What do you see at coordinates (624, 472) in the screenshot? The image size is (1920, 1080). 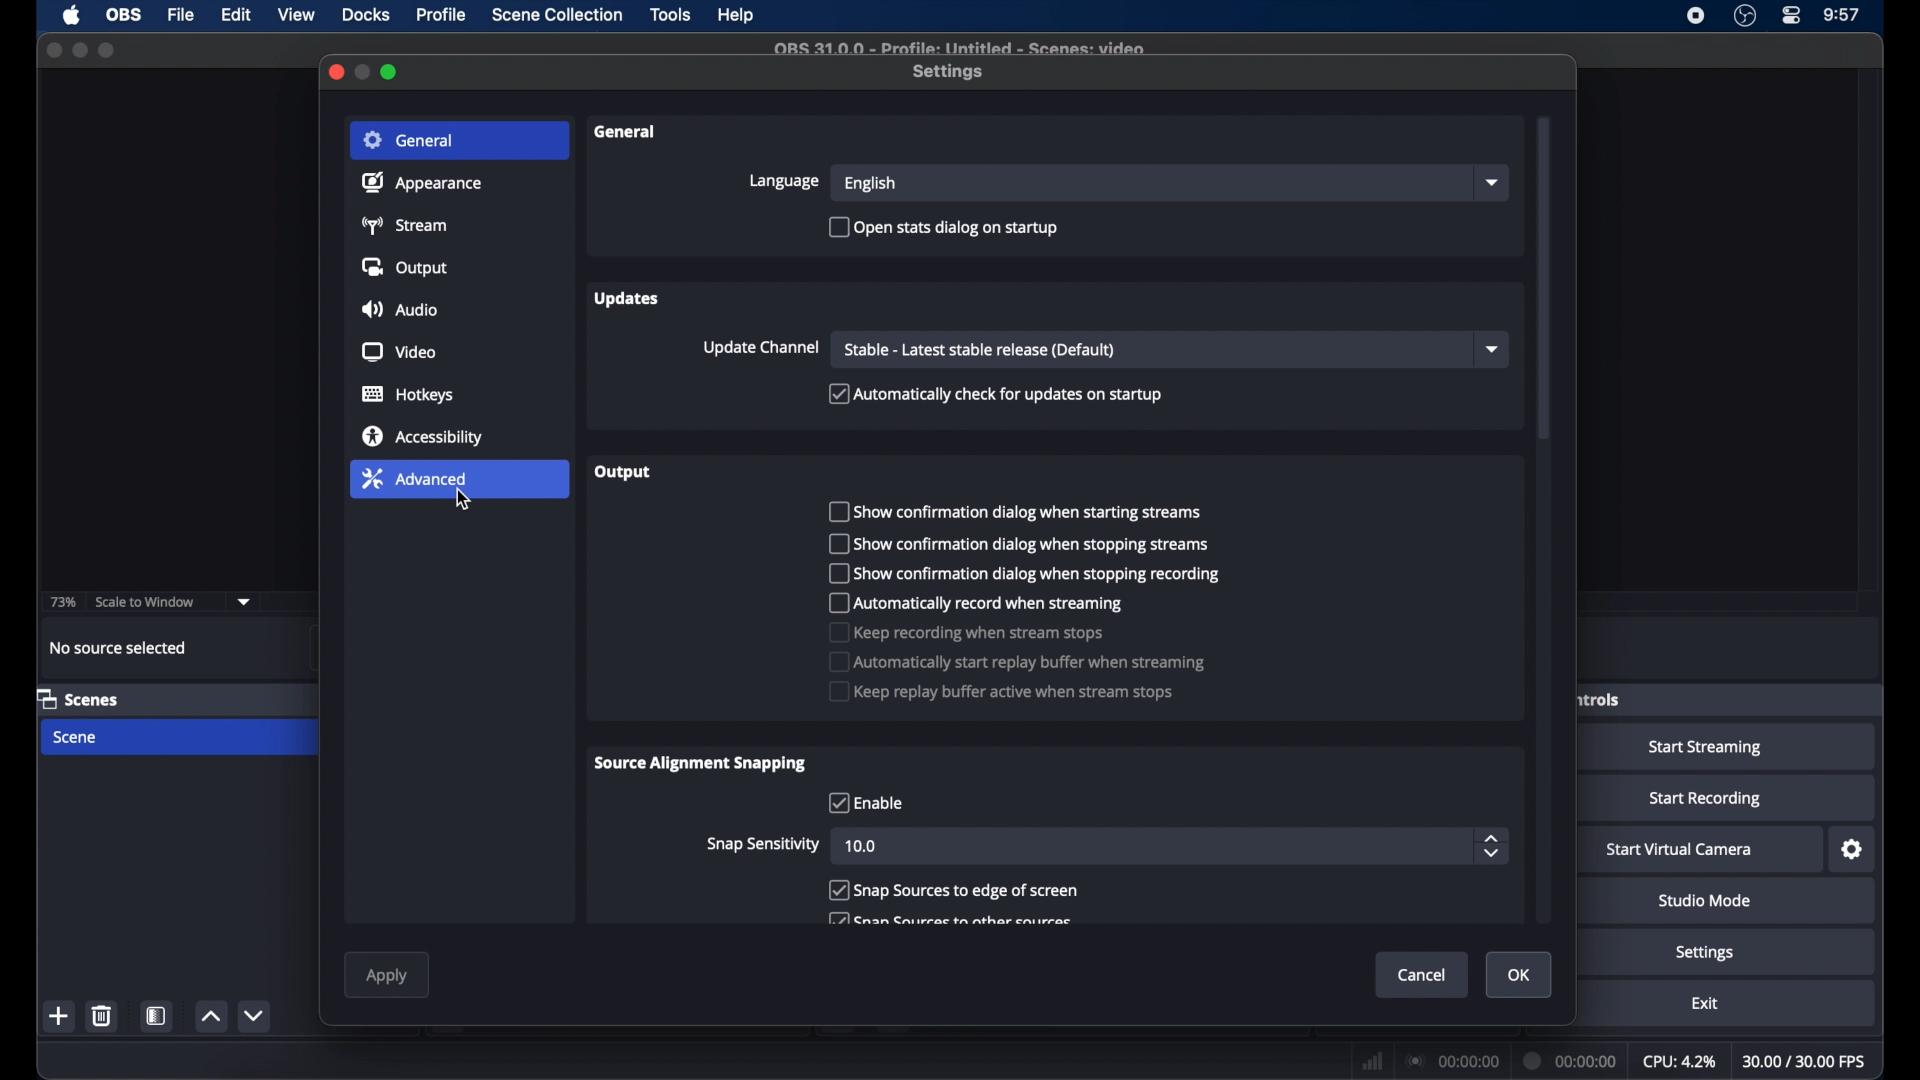 I see `output` at bounding box center [624, 472].